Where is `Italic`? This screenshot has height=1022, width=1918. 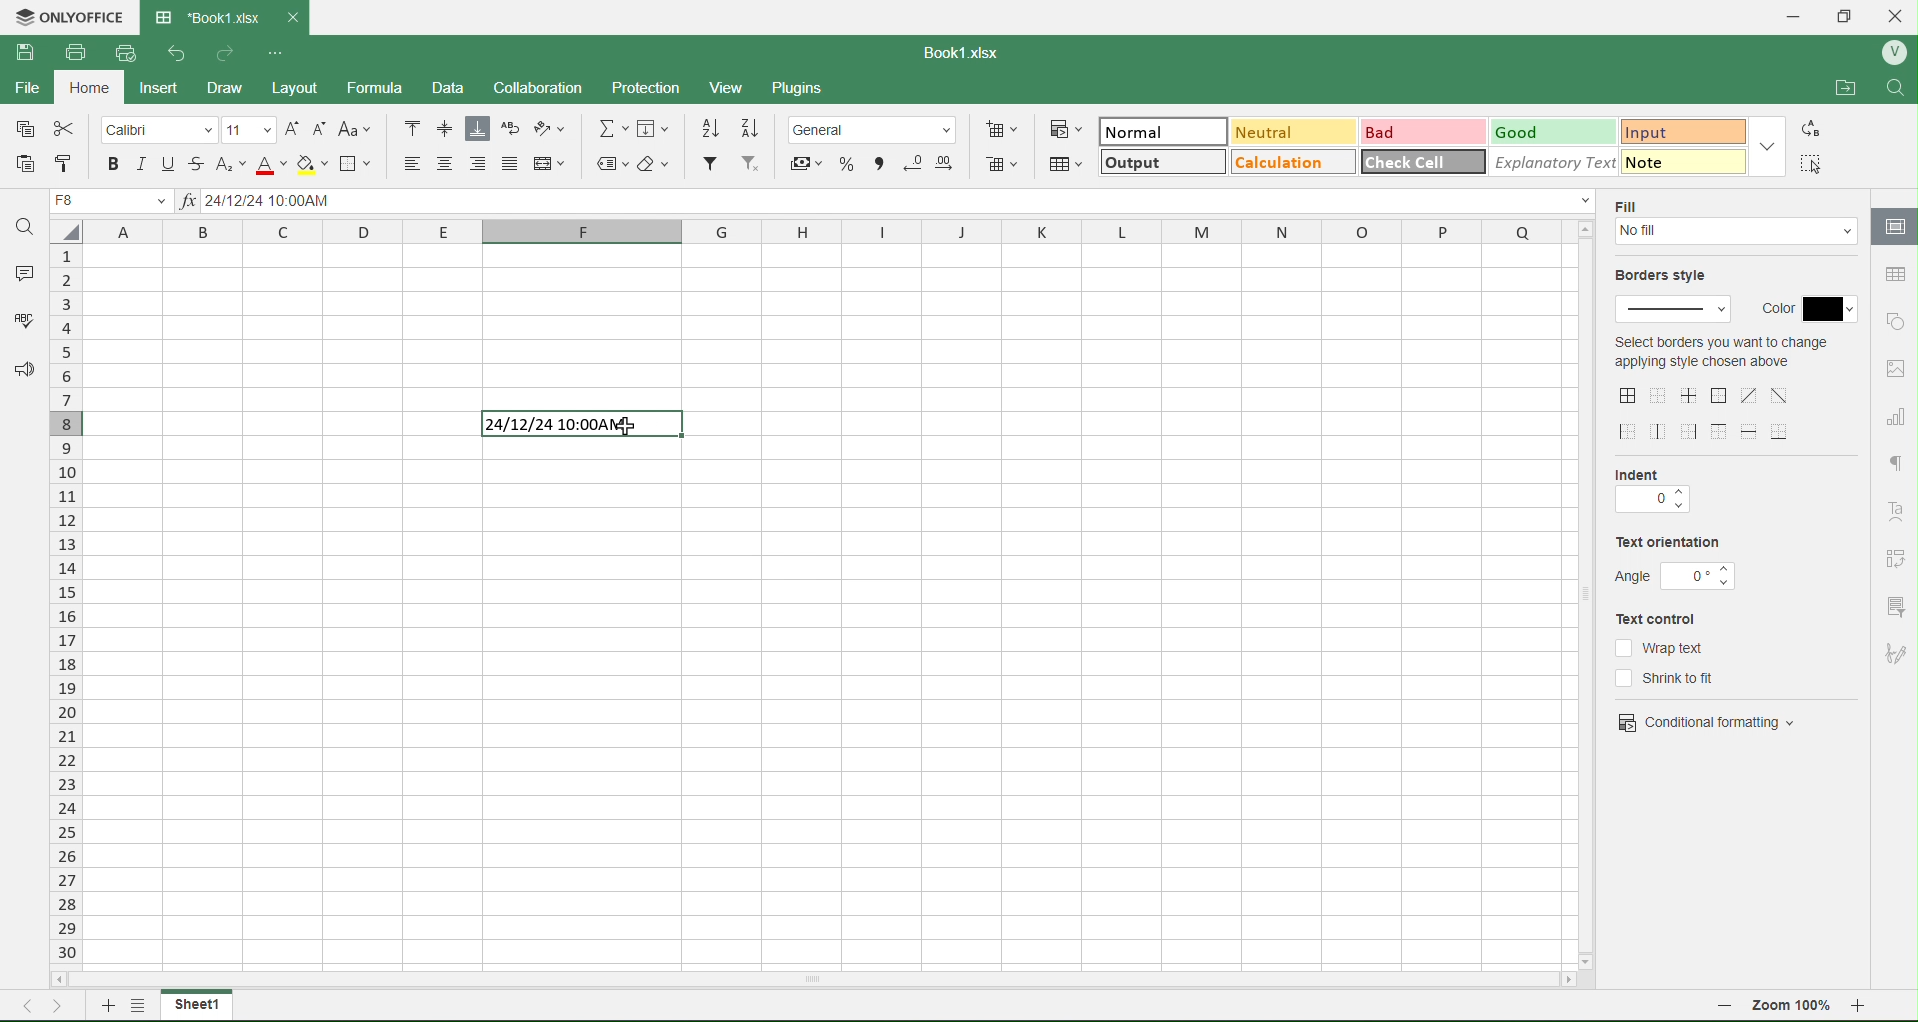 Italic is located at coordinates (140, 163).